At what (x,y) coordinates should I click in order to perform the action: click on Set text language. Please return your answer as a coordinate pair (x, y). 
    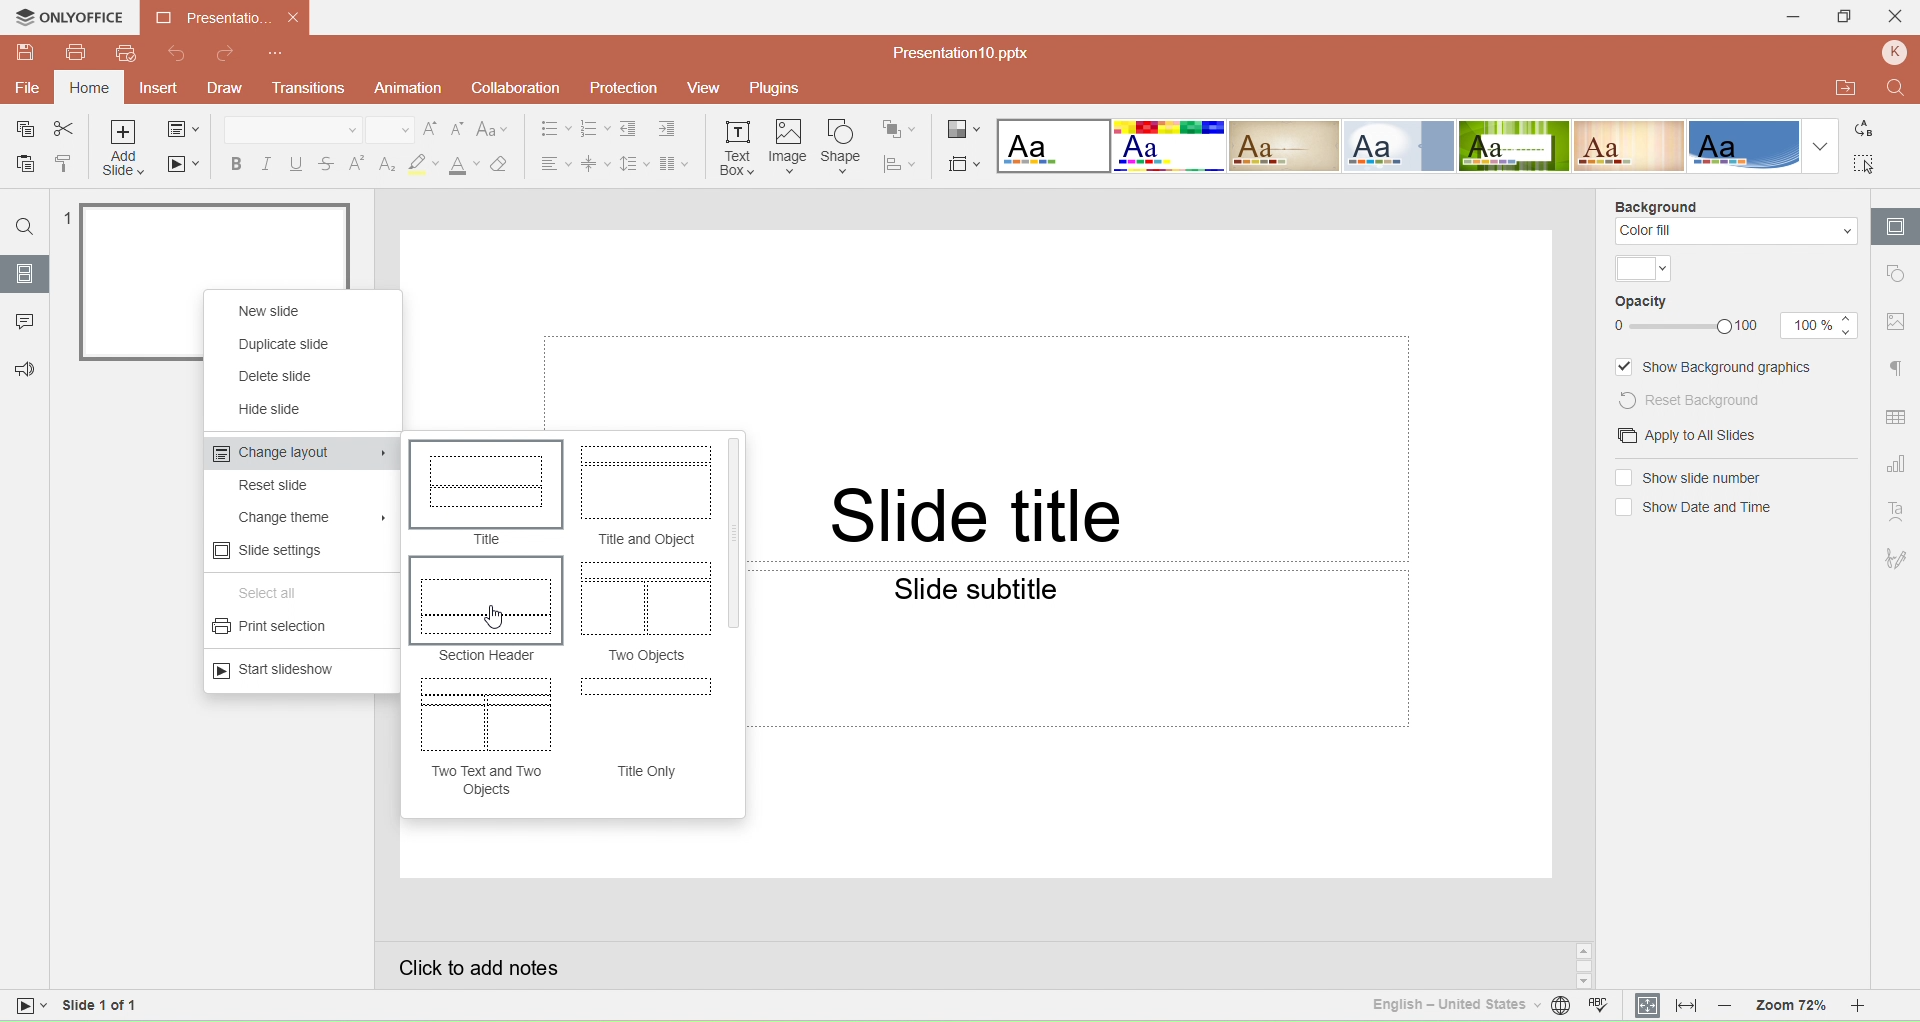
    Looking at the image, I should click on (1444, 1004).